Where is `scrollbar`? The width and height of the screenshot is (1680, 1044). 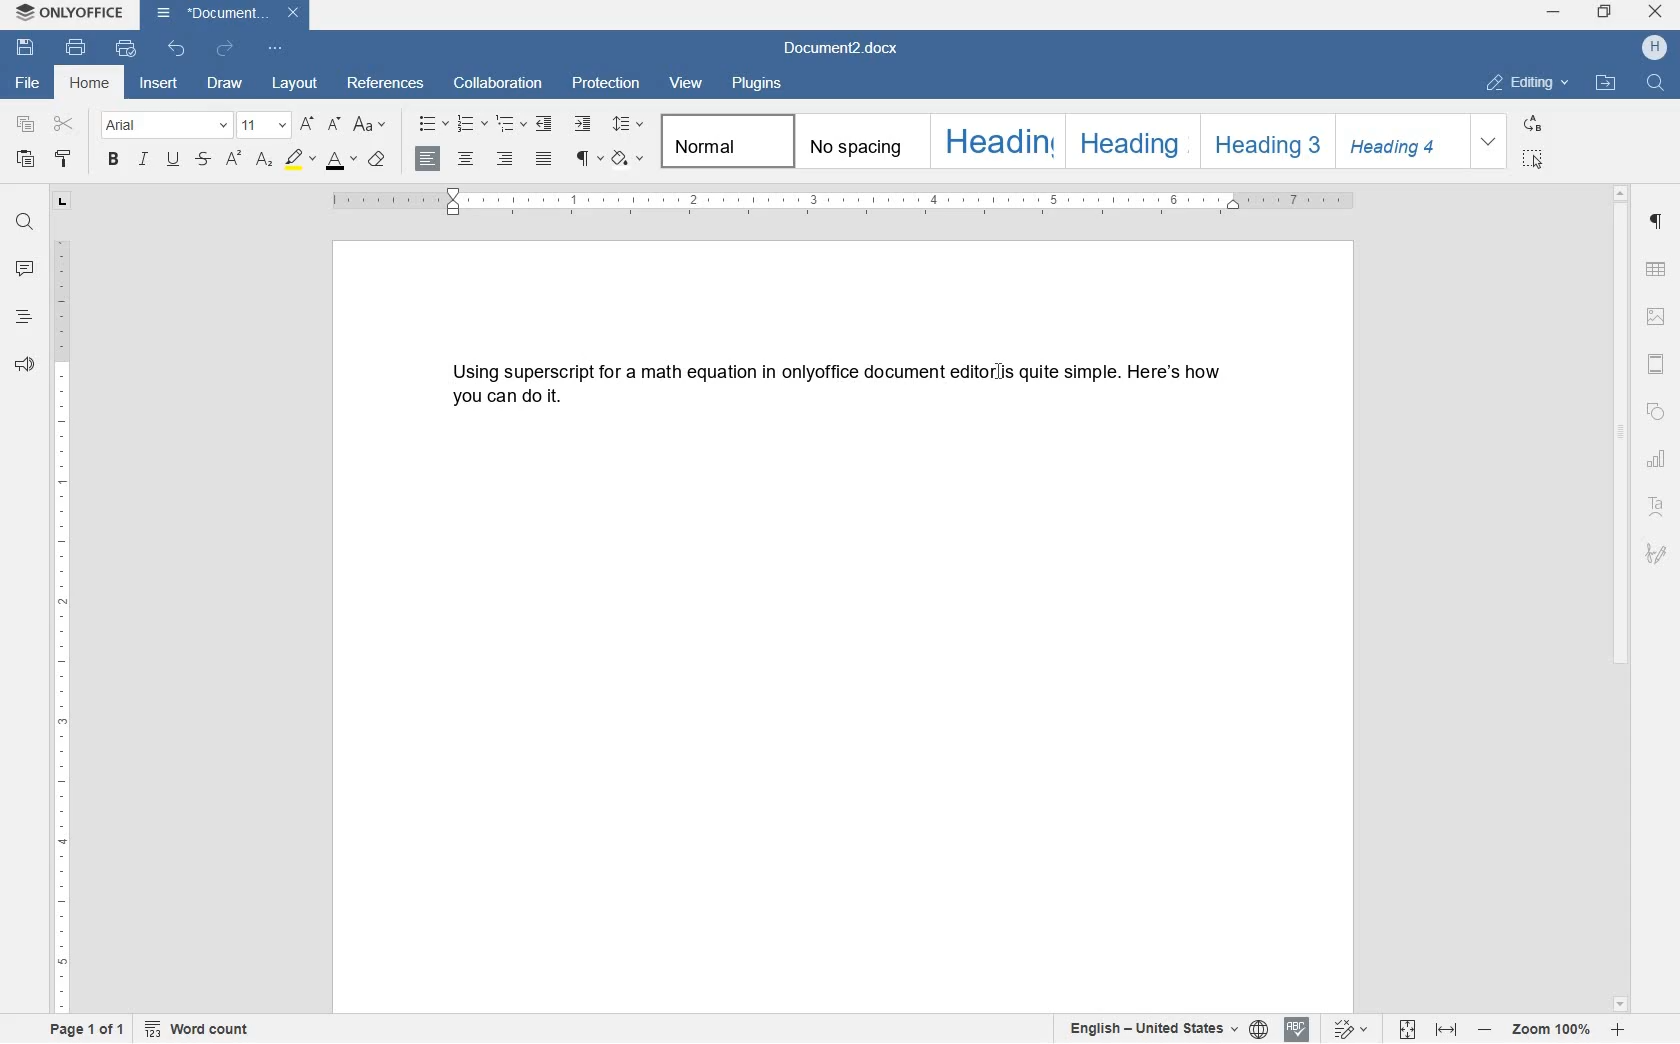
scrollbar is located at coordinates (1624, 598).